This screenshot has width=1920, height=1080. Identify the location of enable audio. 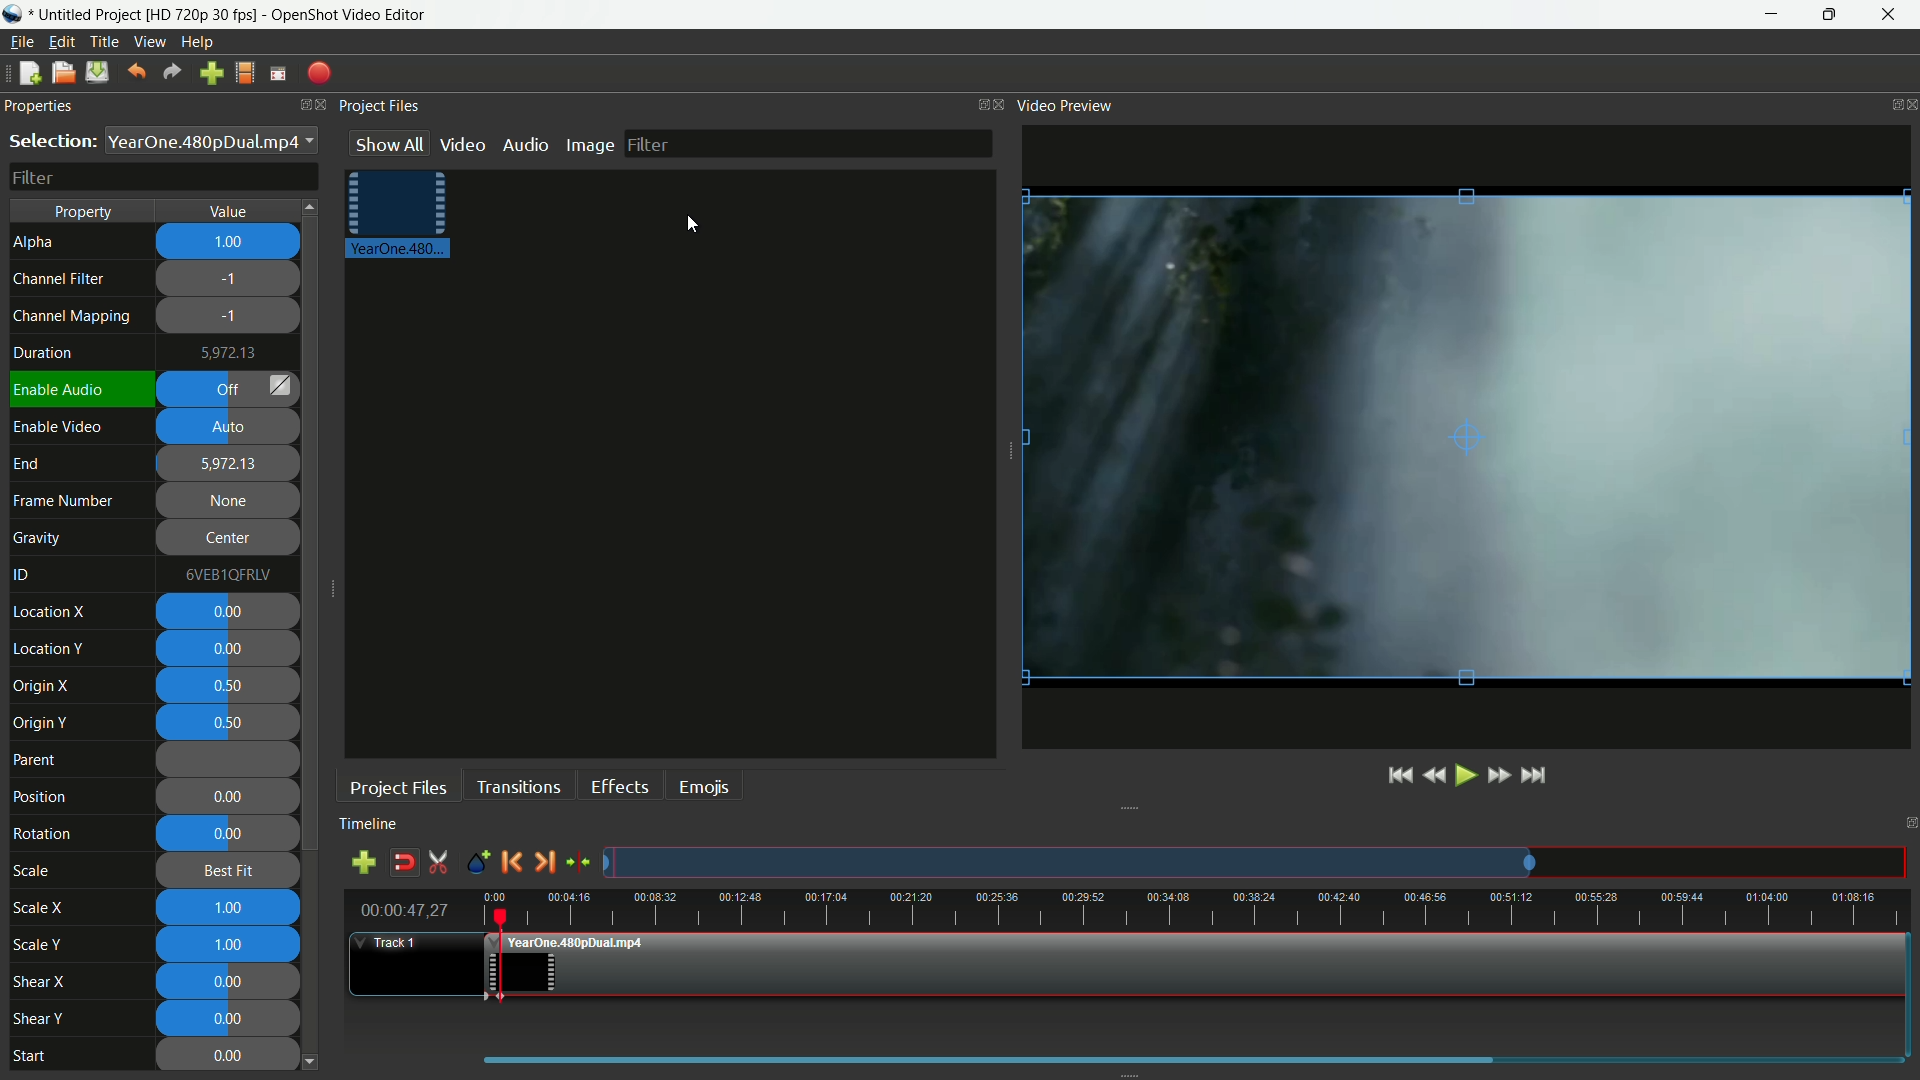
(61, 390).